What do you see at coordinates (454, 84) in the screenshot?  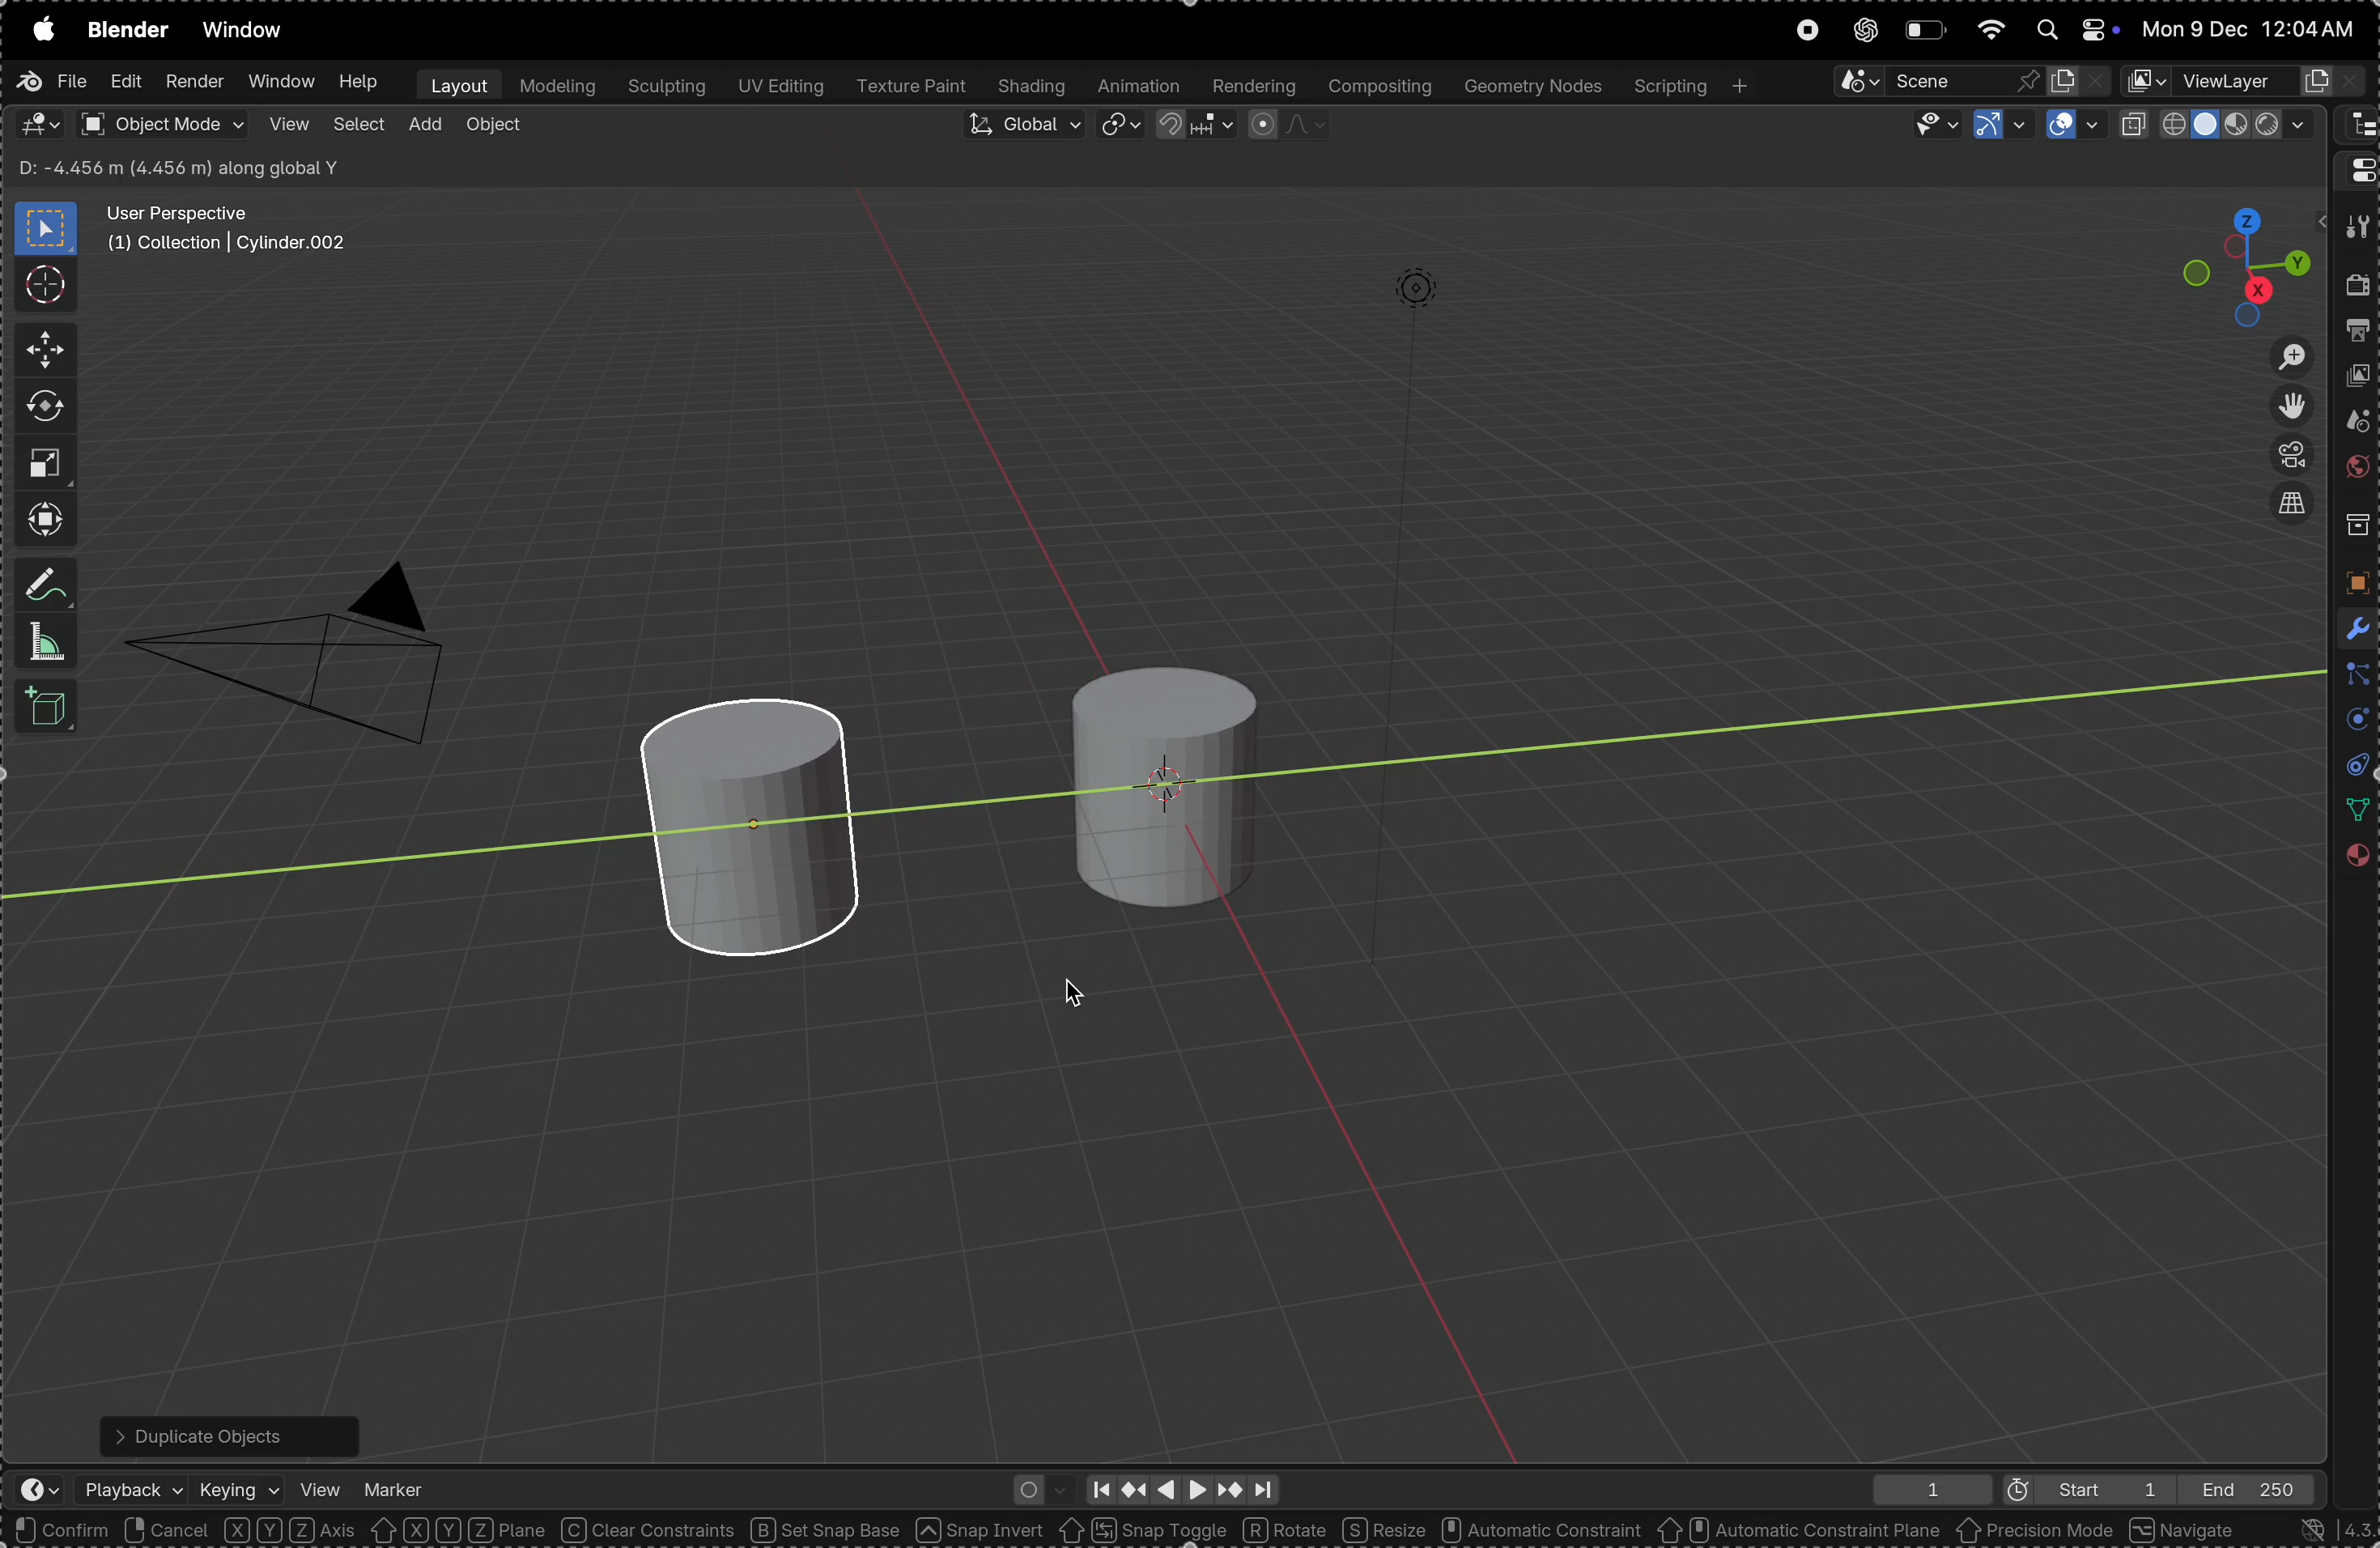 I see `layout` at bounding box center [454, 84].